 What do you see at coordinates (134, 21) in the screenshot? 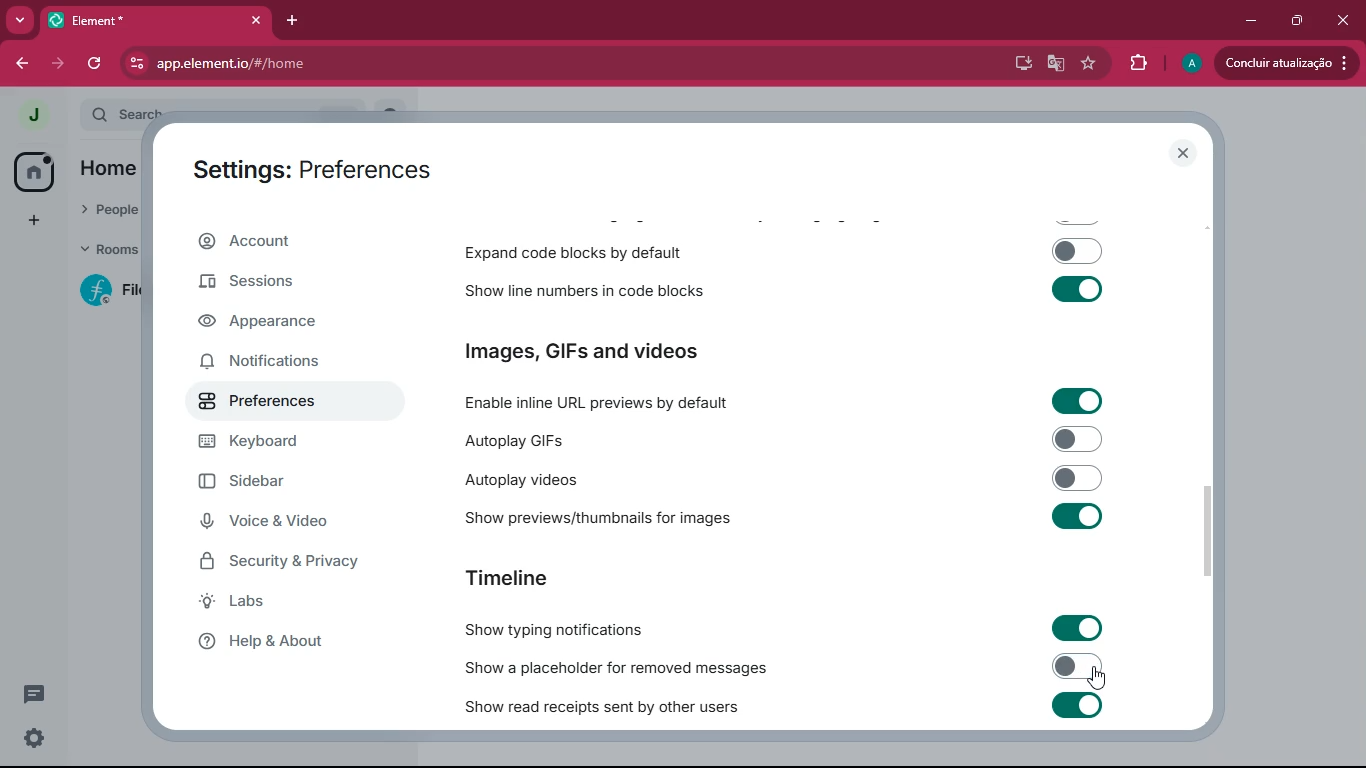
I see `tab` at bounding box center [134, 21].